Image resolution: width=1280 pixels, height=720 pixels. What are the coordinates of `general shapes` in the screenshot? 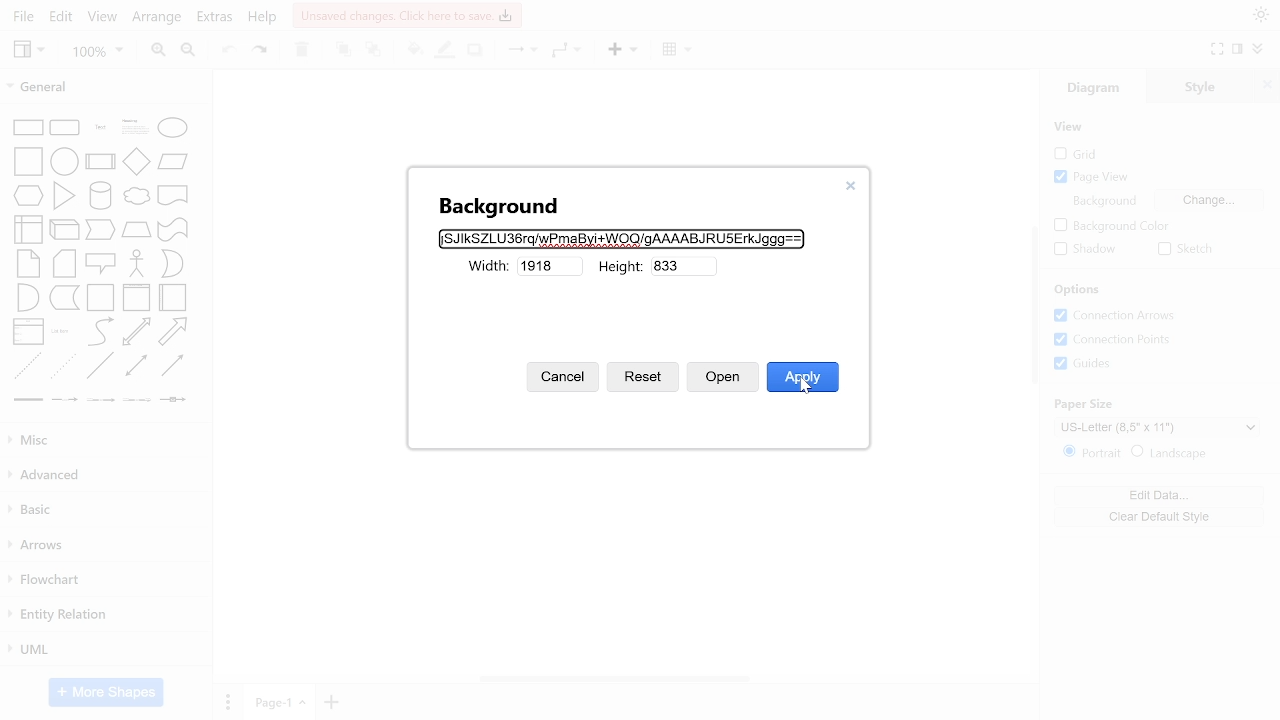 It's located at (62, 160).